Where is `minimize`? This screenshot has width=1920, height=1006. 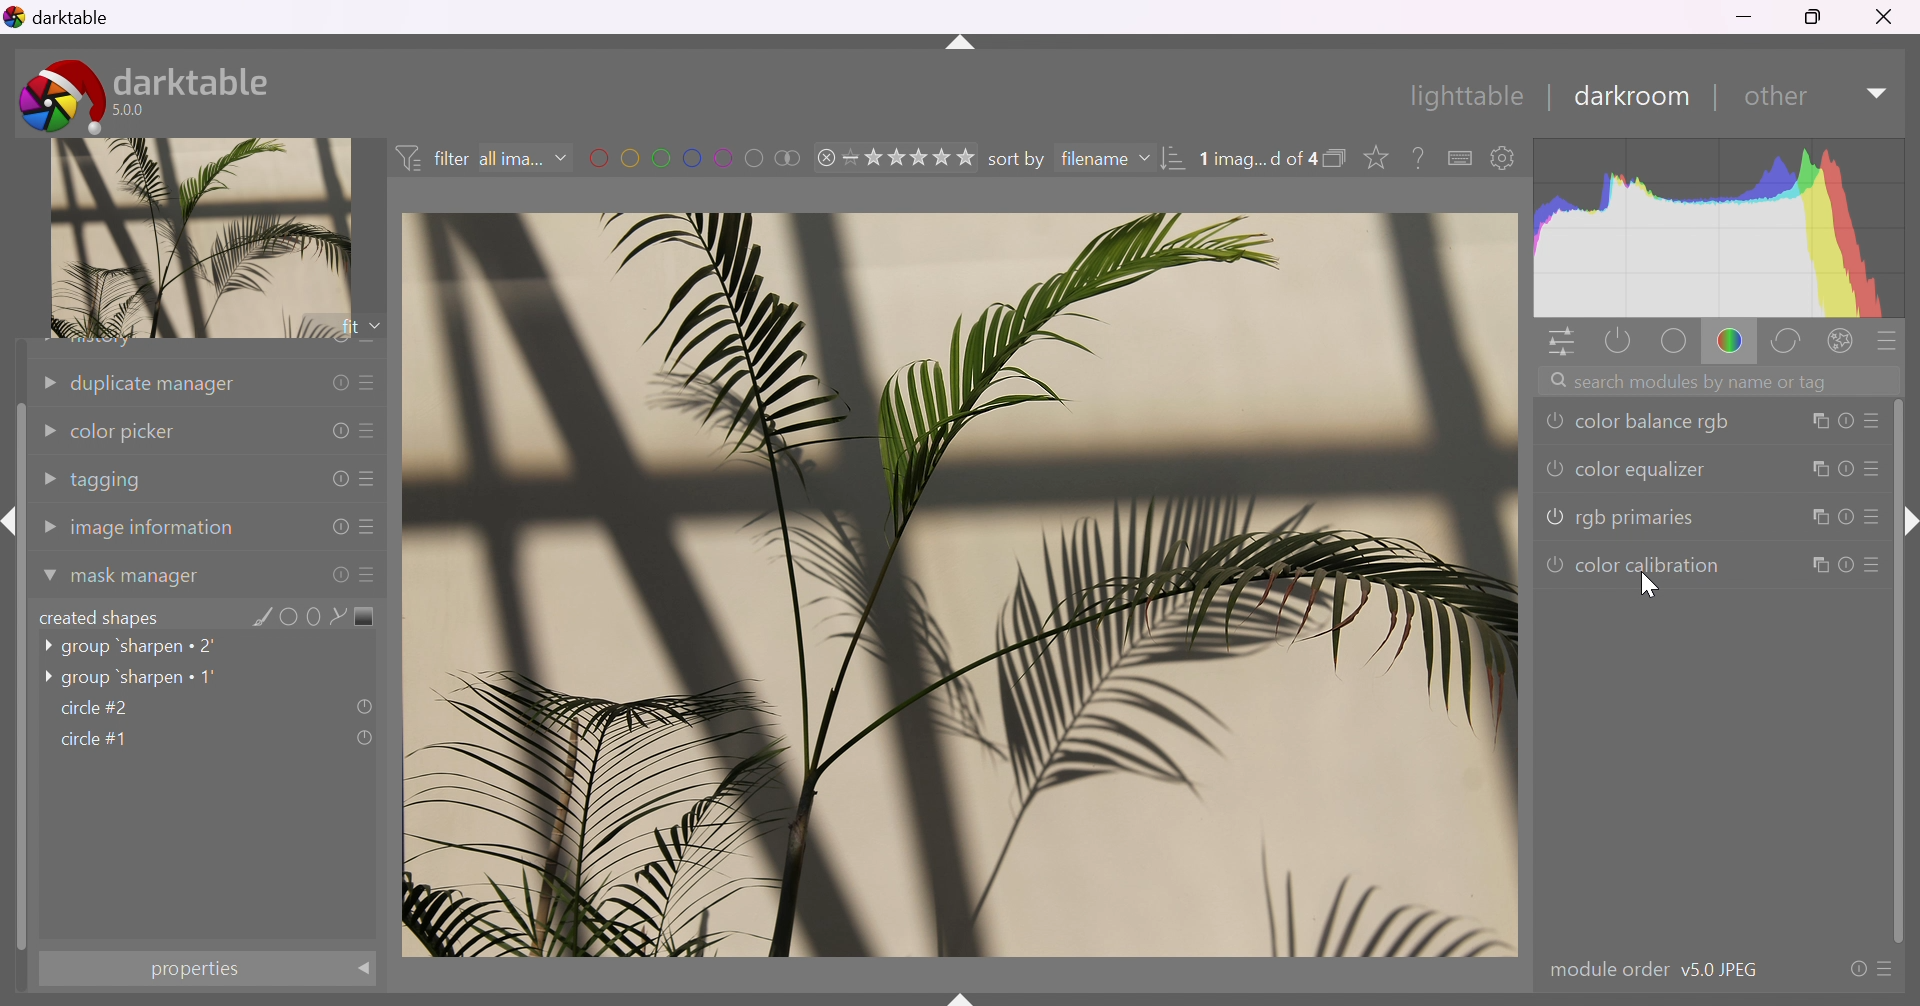
minimize is located at coordinates (1747, 16).